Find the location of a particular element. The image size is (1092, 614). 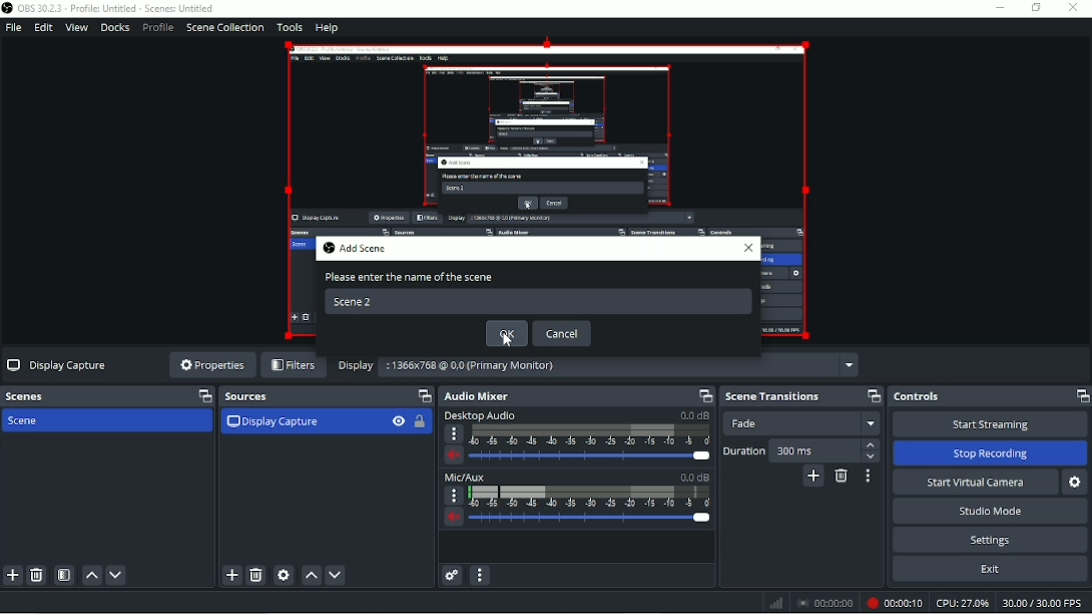

00:00:00 is located at coordinates (825, 604).